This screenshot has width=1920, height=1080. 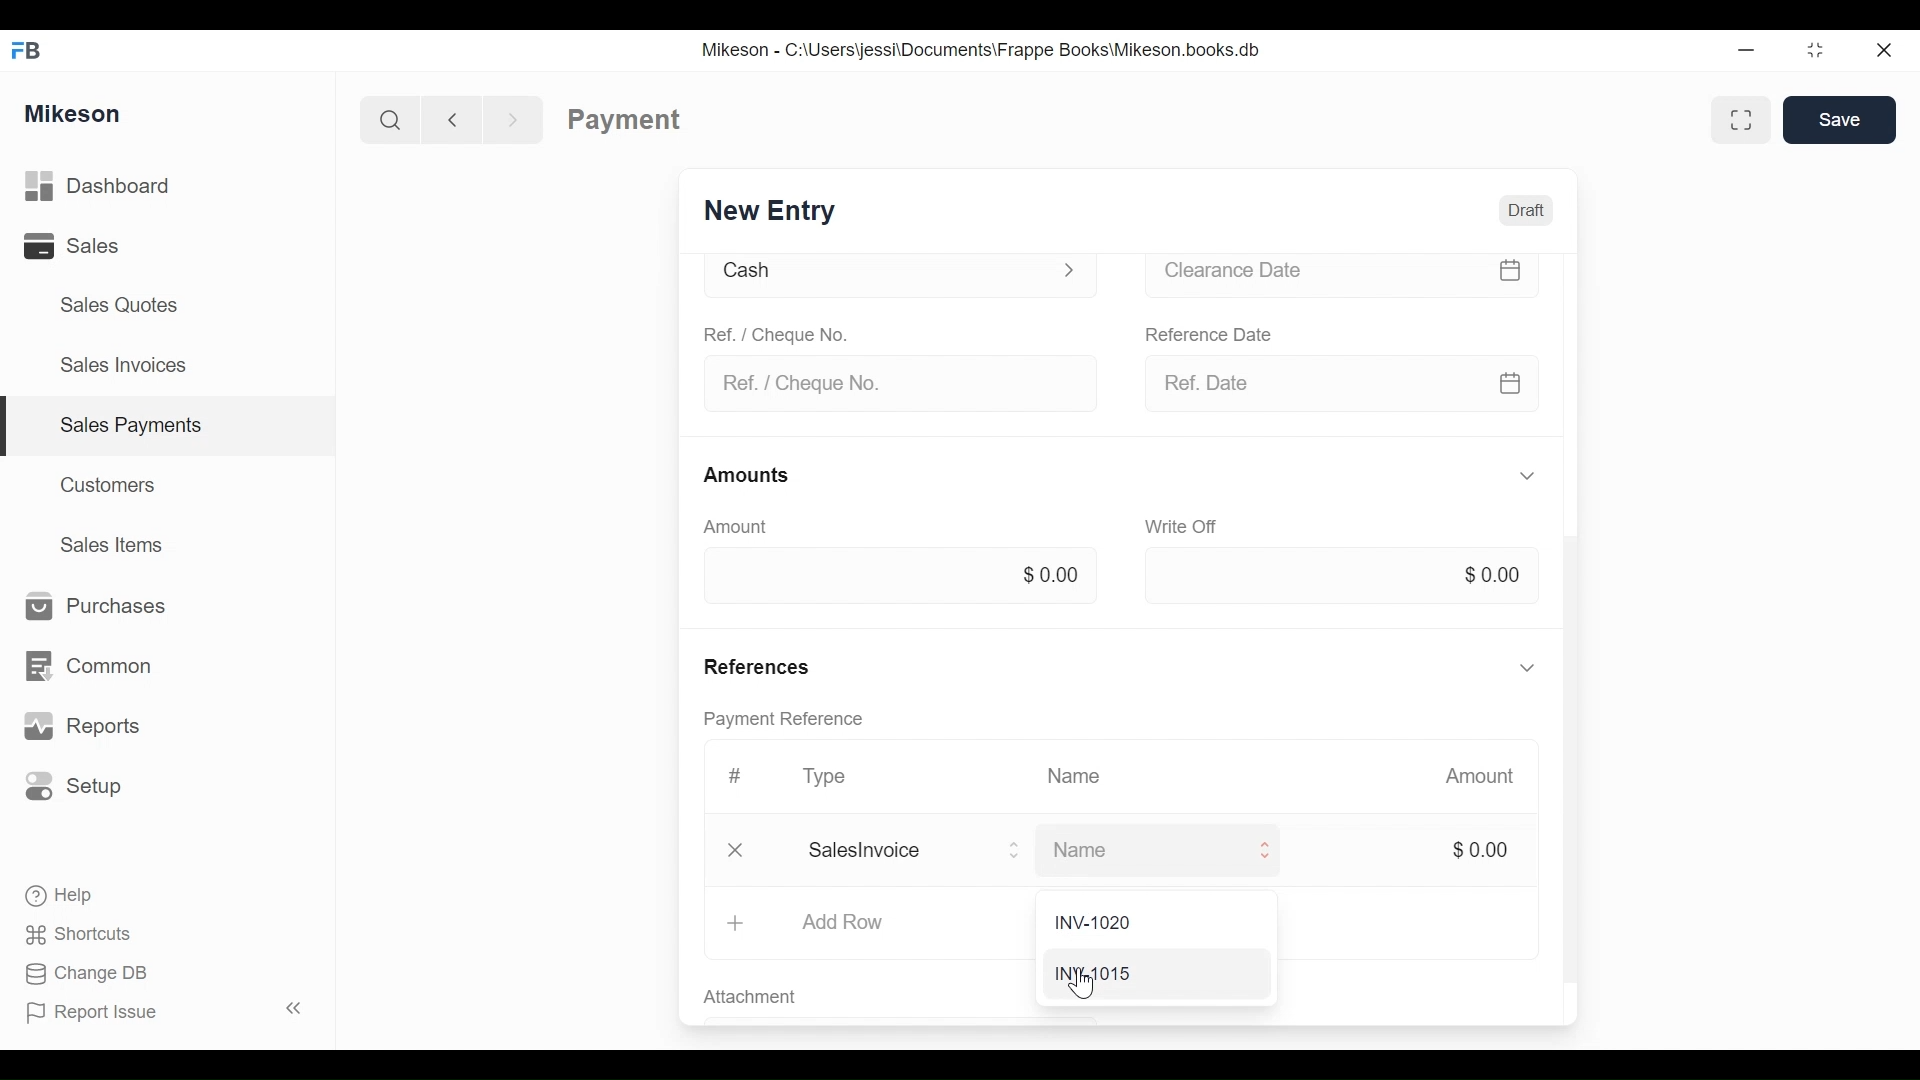 What do you see at coordinates (70, 248) in the screenshot?
I see `Sales` at bounding box center [70, 248].